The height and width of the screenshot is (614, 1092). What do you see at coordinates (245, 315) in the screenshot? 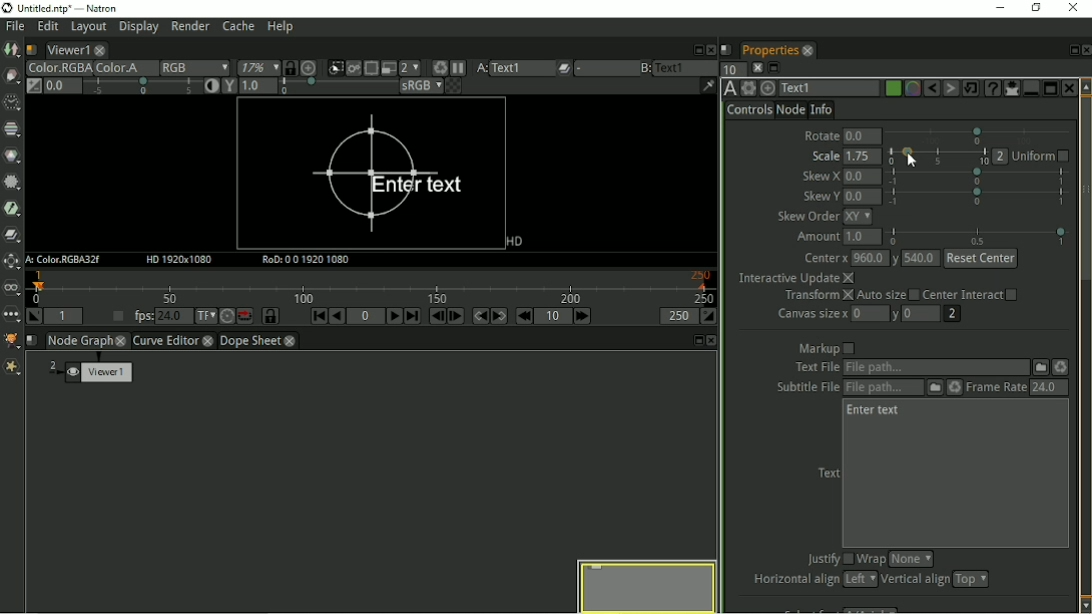
I see `Behaviour` at bounding box center [245, 315].